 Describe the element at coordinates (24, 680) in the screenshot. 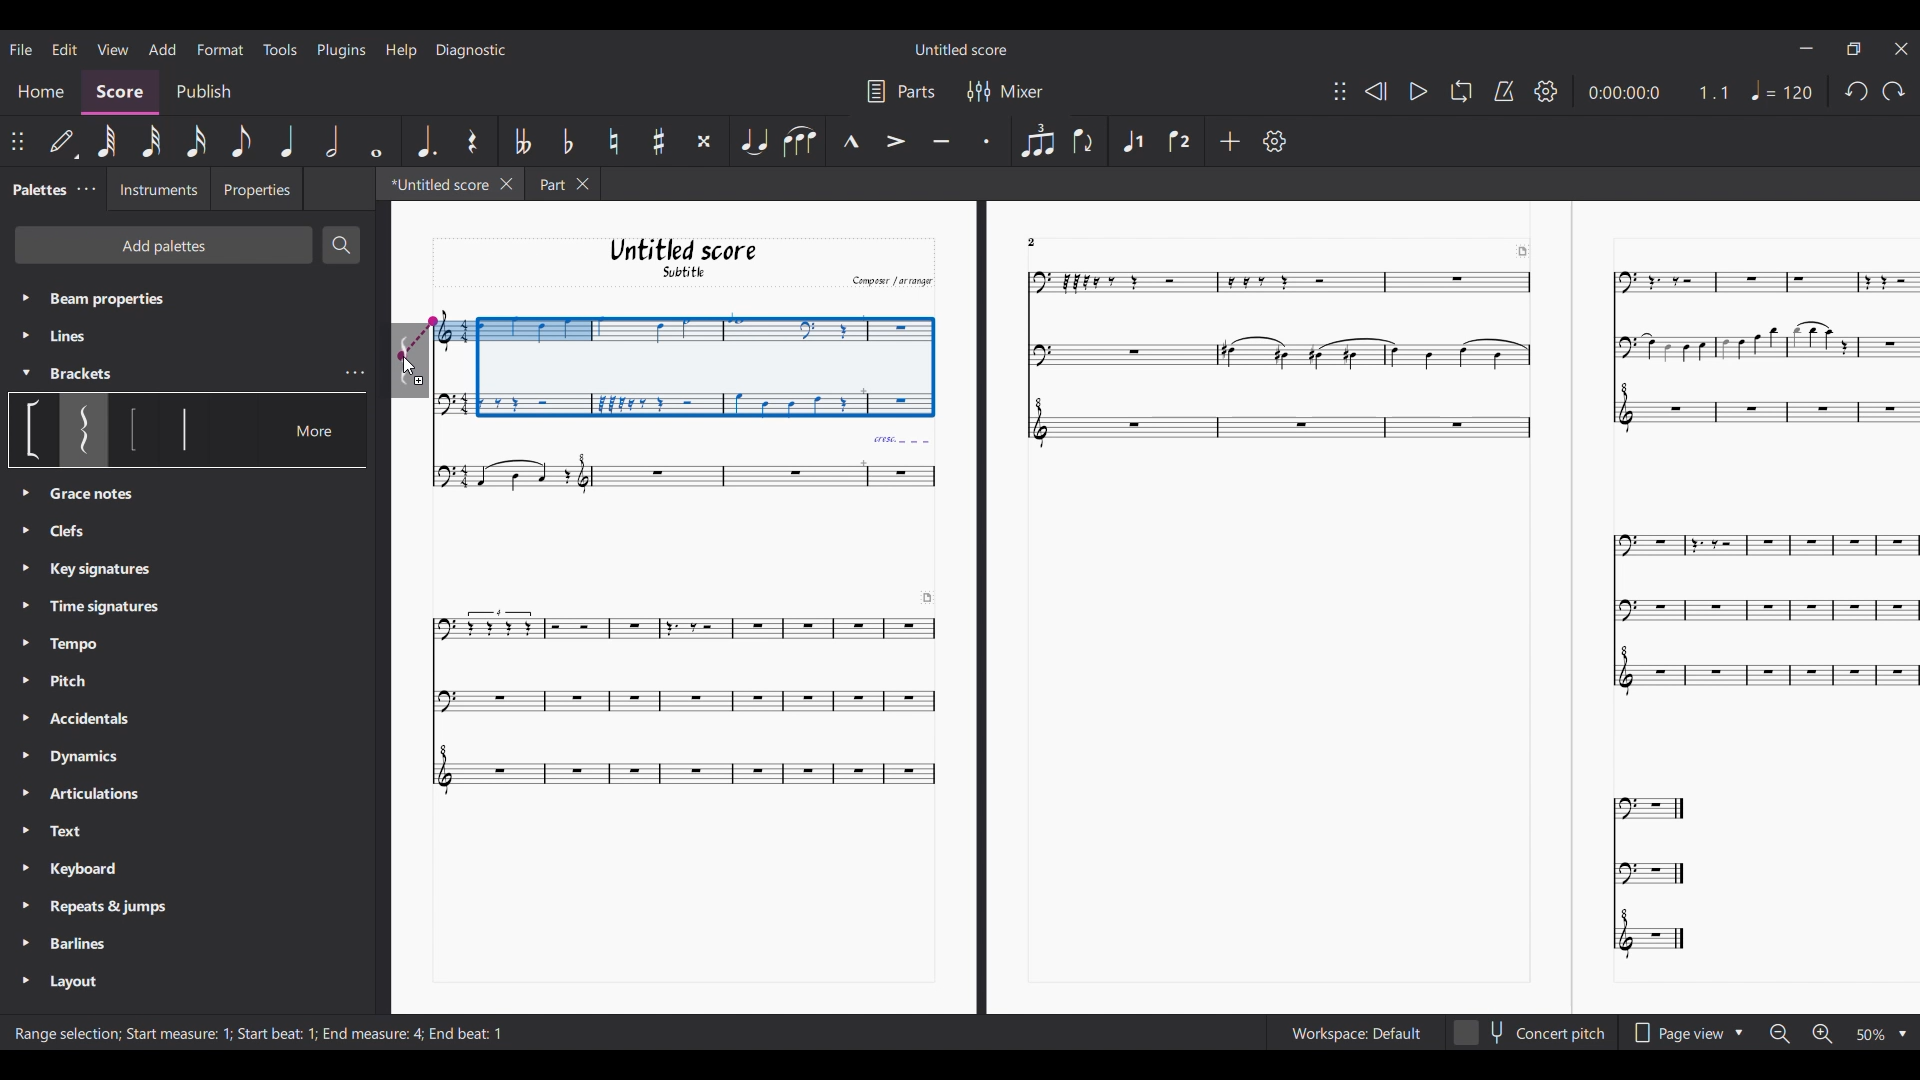

I see `` at that location.